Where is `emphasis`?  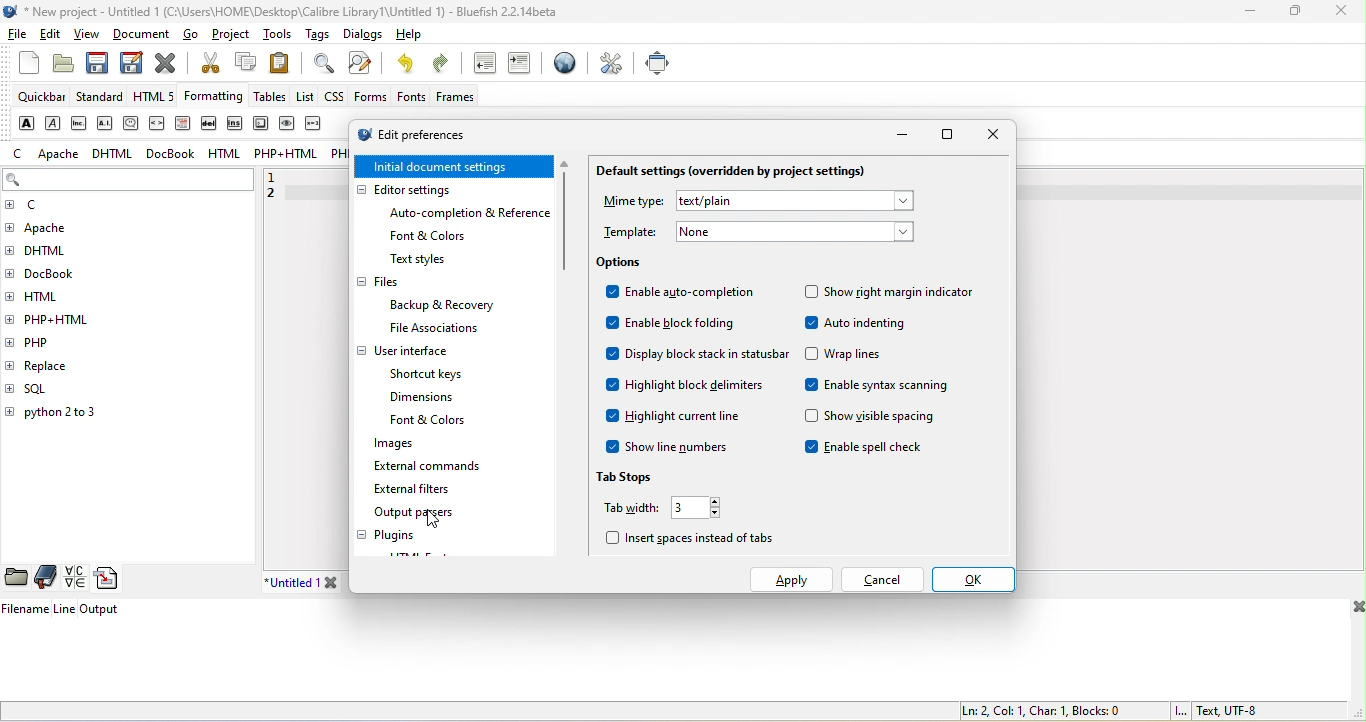 emphasis is located at coordinates (53, 123).